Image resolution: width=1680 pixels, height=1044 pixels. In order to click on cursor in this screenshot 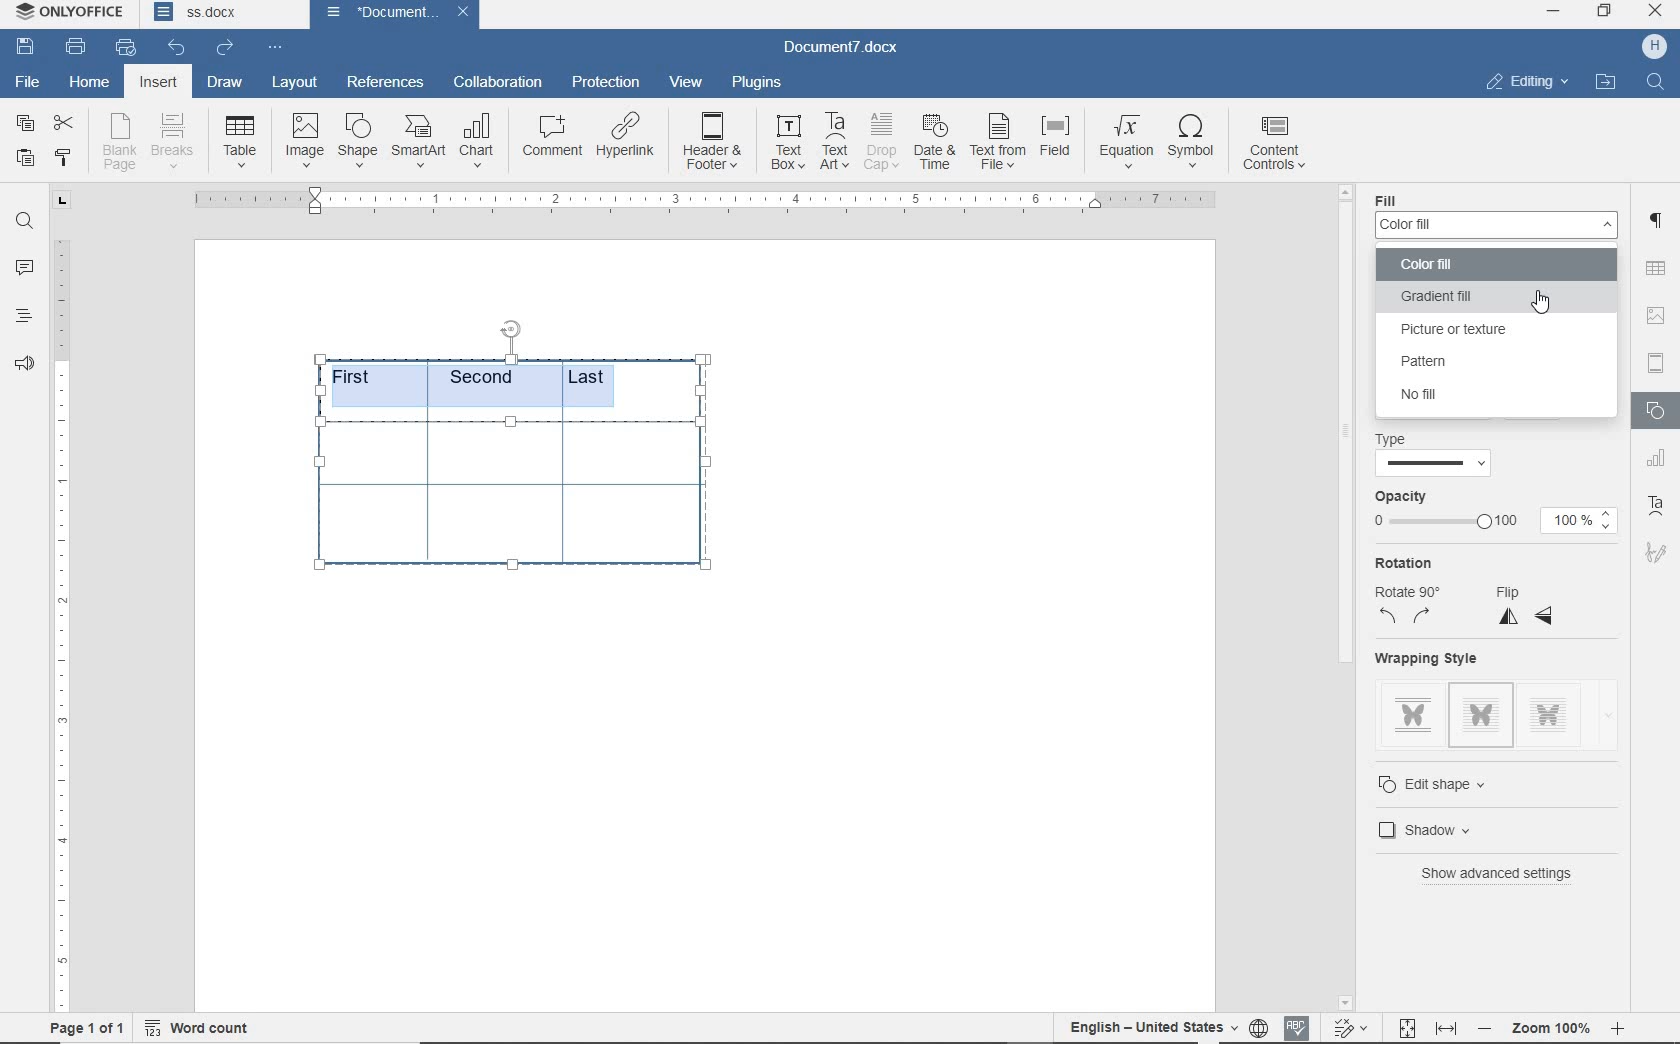, I will do `click(1548, 309)`.